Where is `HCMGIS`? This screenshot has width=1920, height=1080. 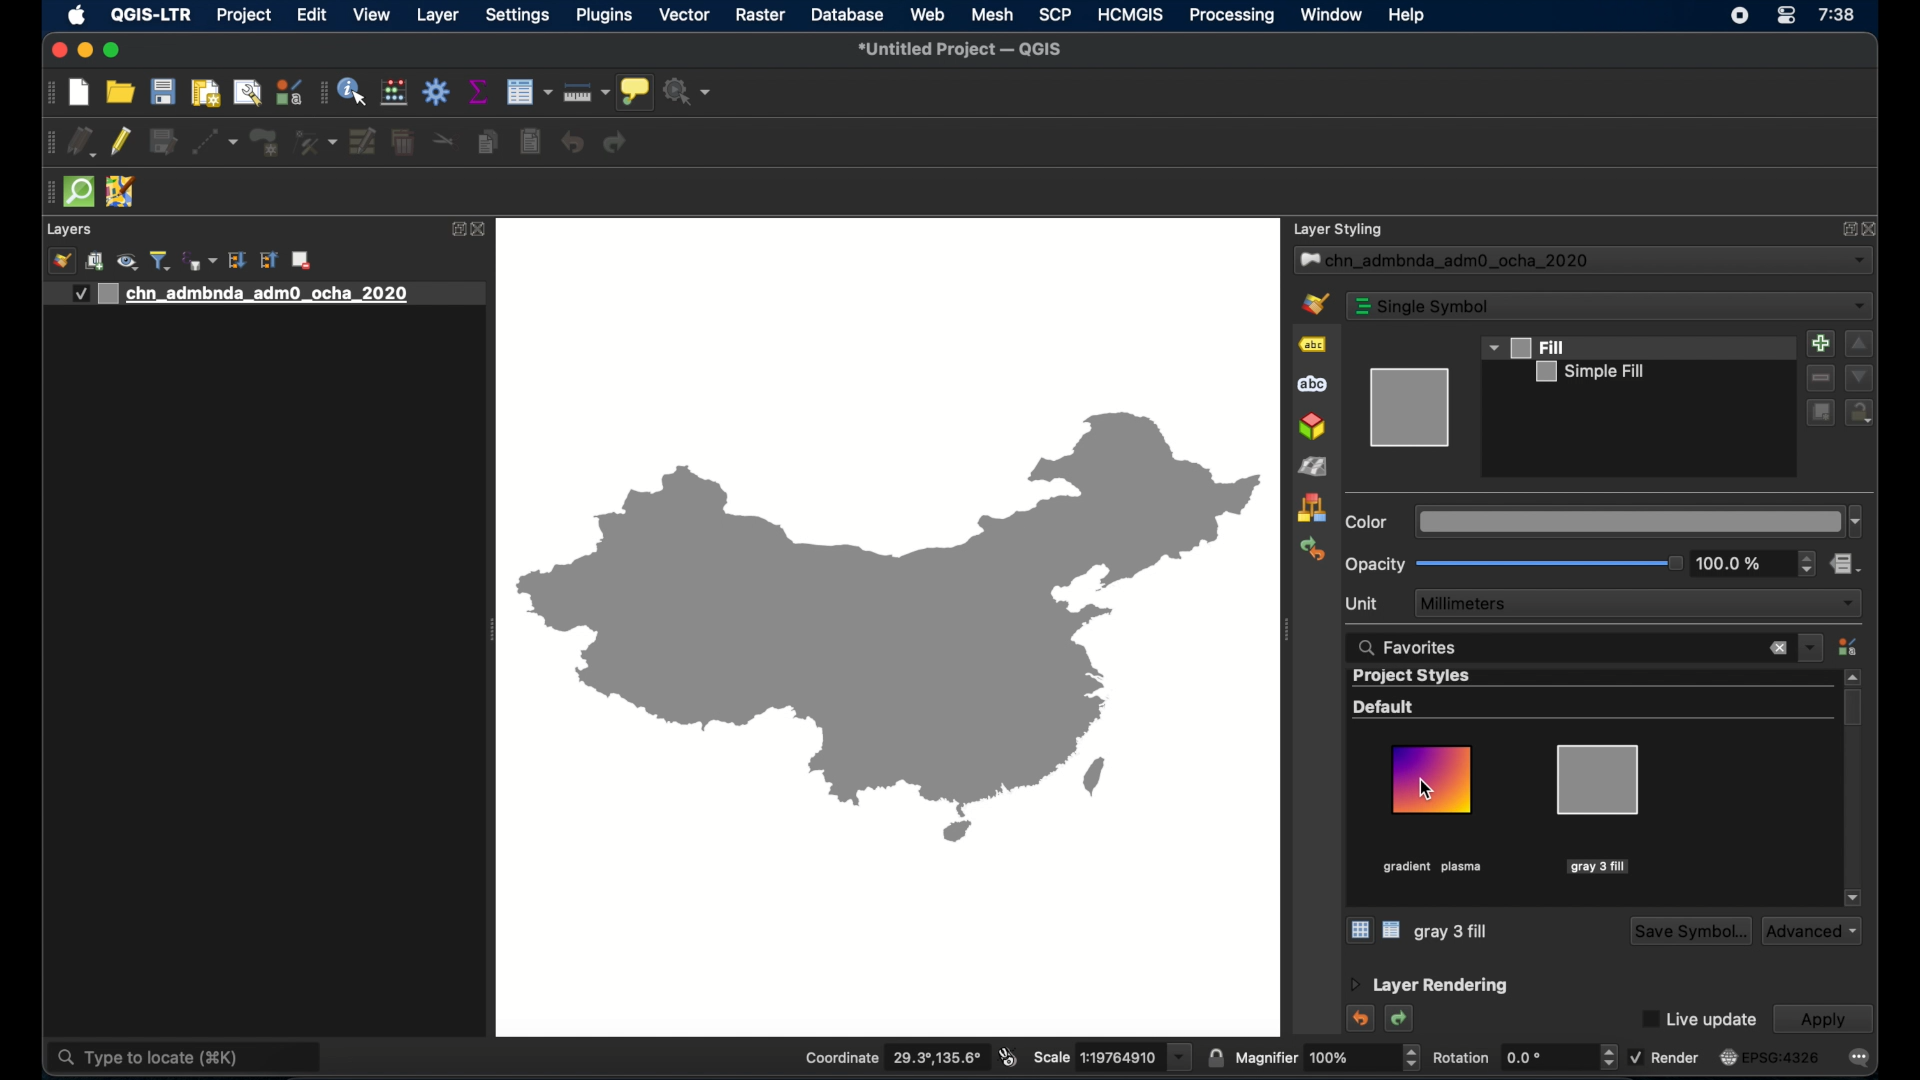
HCMGIS is located at coordinates (1131, 15).